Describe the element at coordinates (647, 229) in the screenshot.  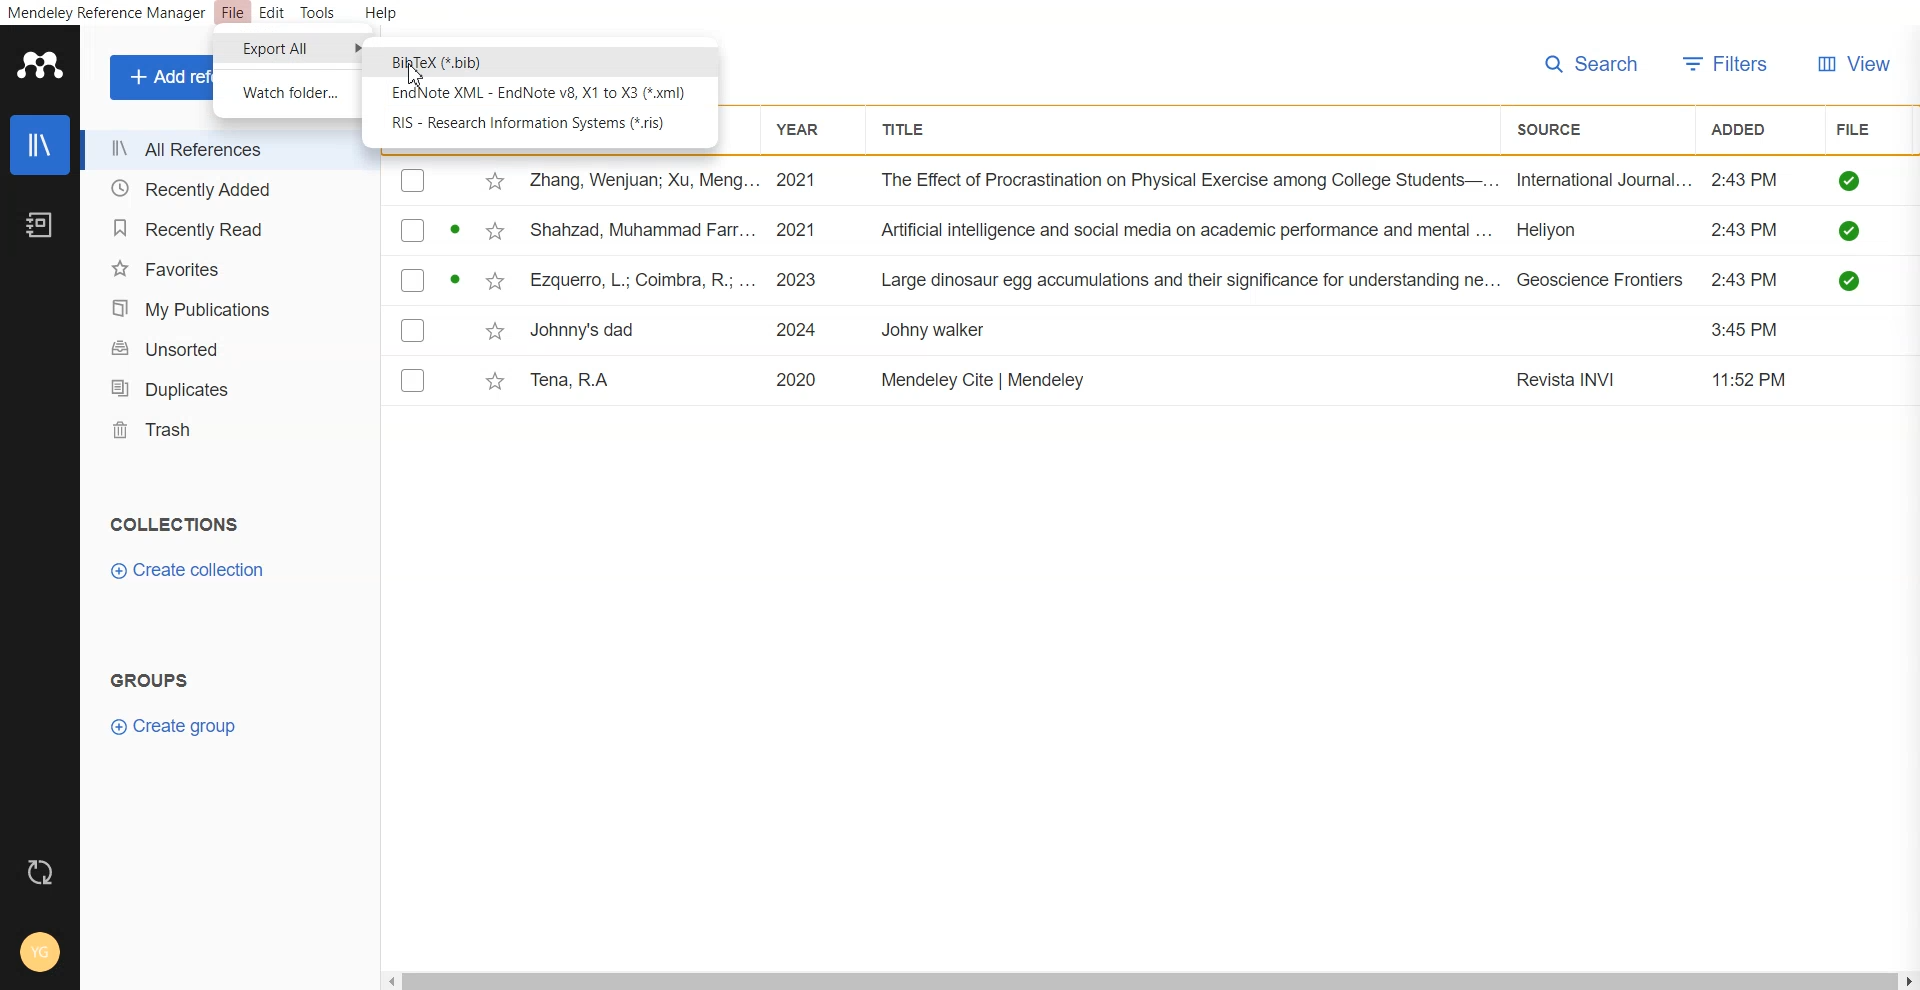
I see `Shahzad, Muhammad Farr.` at that location.